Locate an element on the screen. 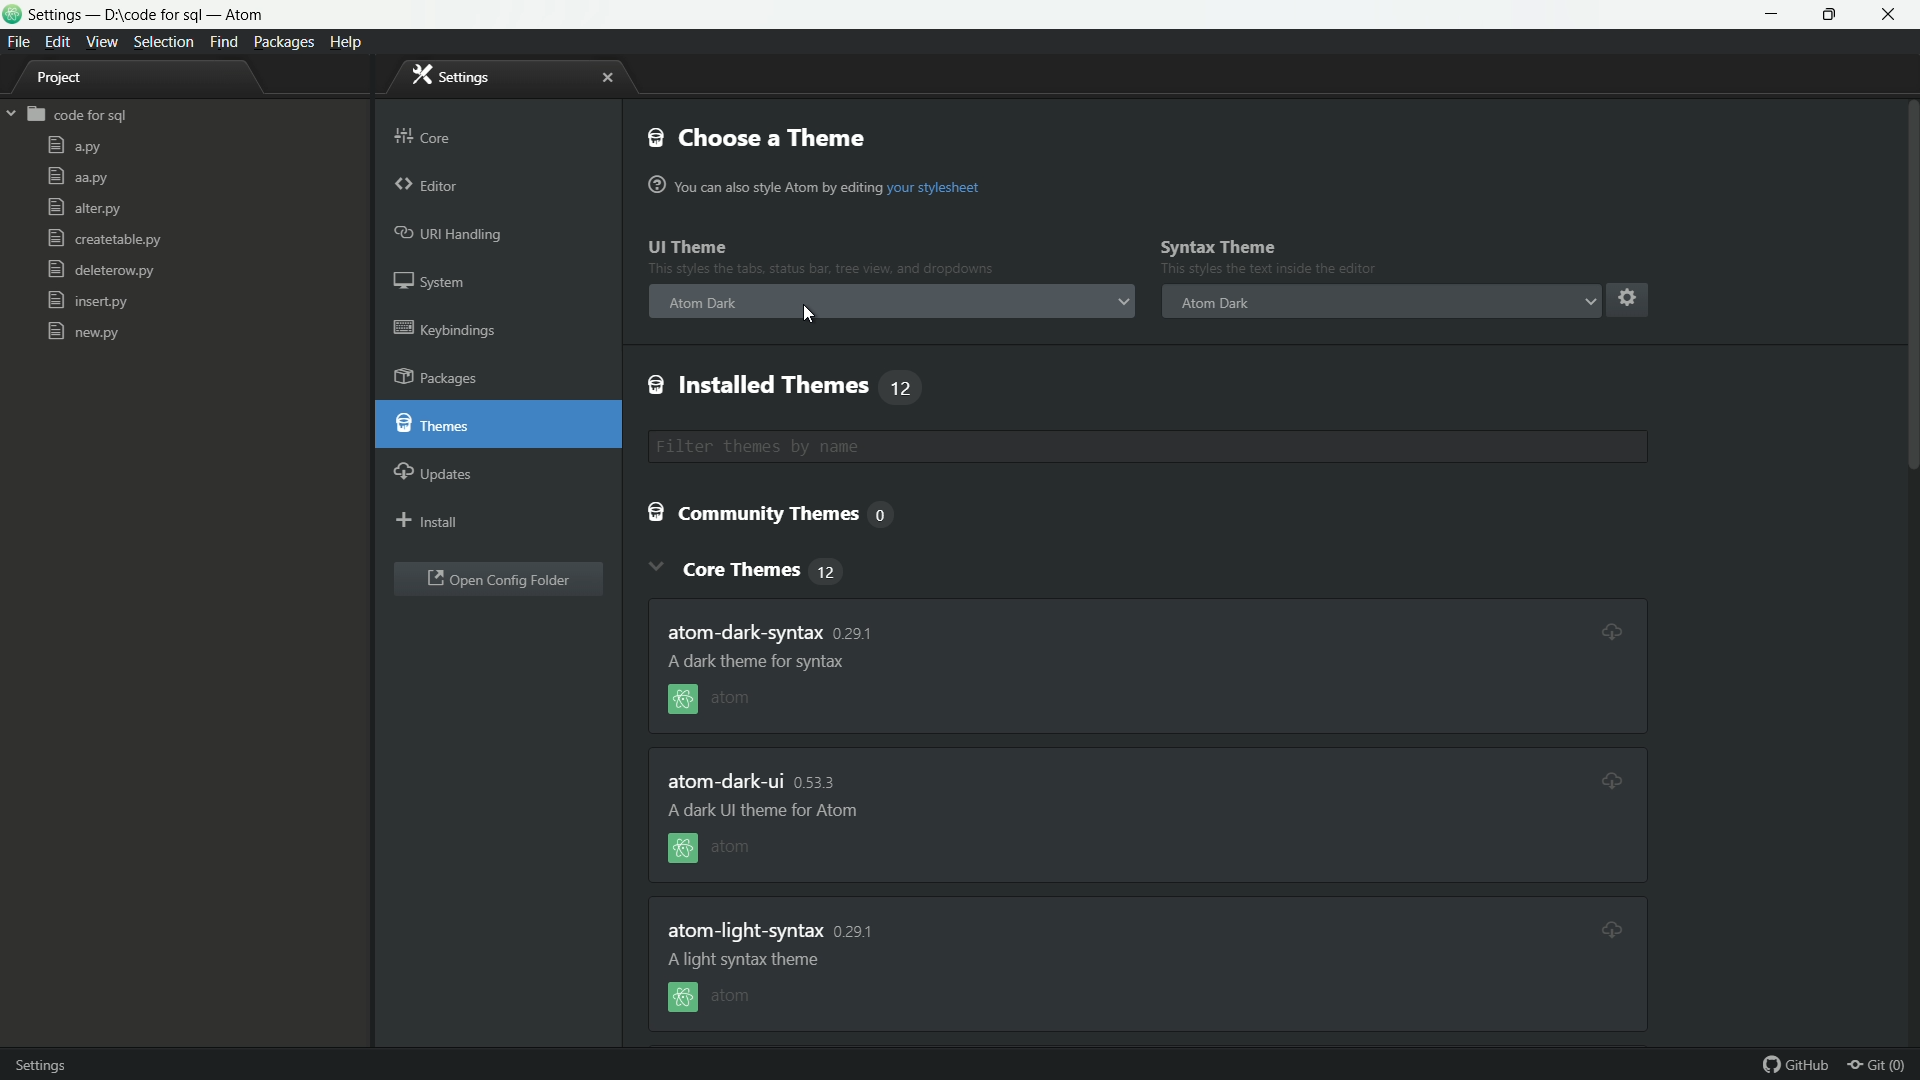 This screenshot has width=1920, height=1080. new.py file is located at coordinates (83, 331).